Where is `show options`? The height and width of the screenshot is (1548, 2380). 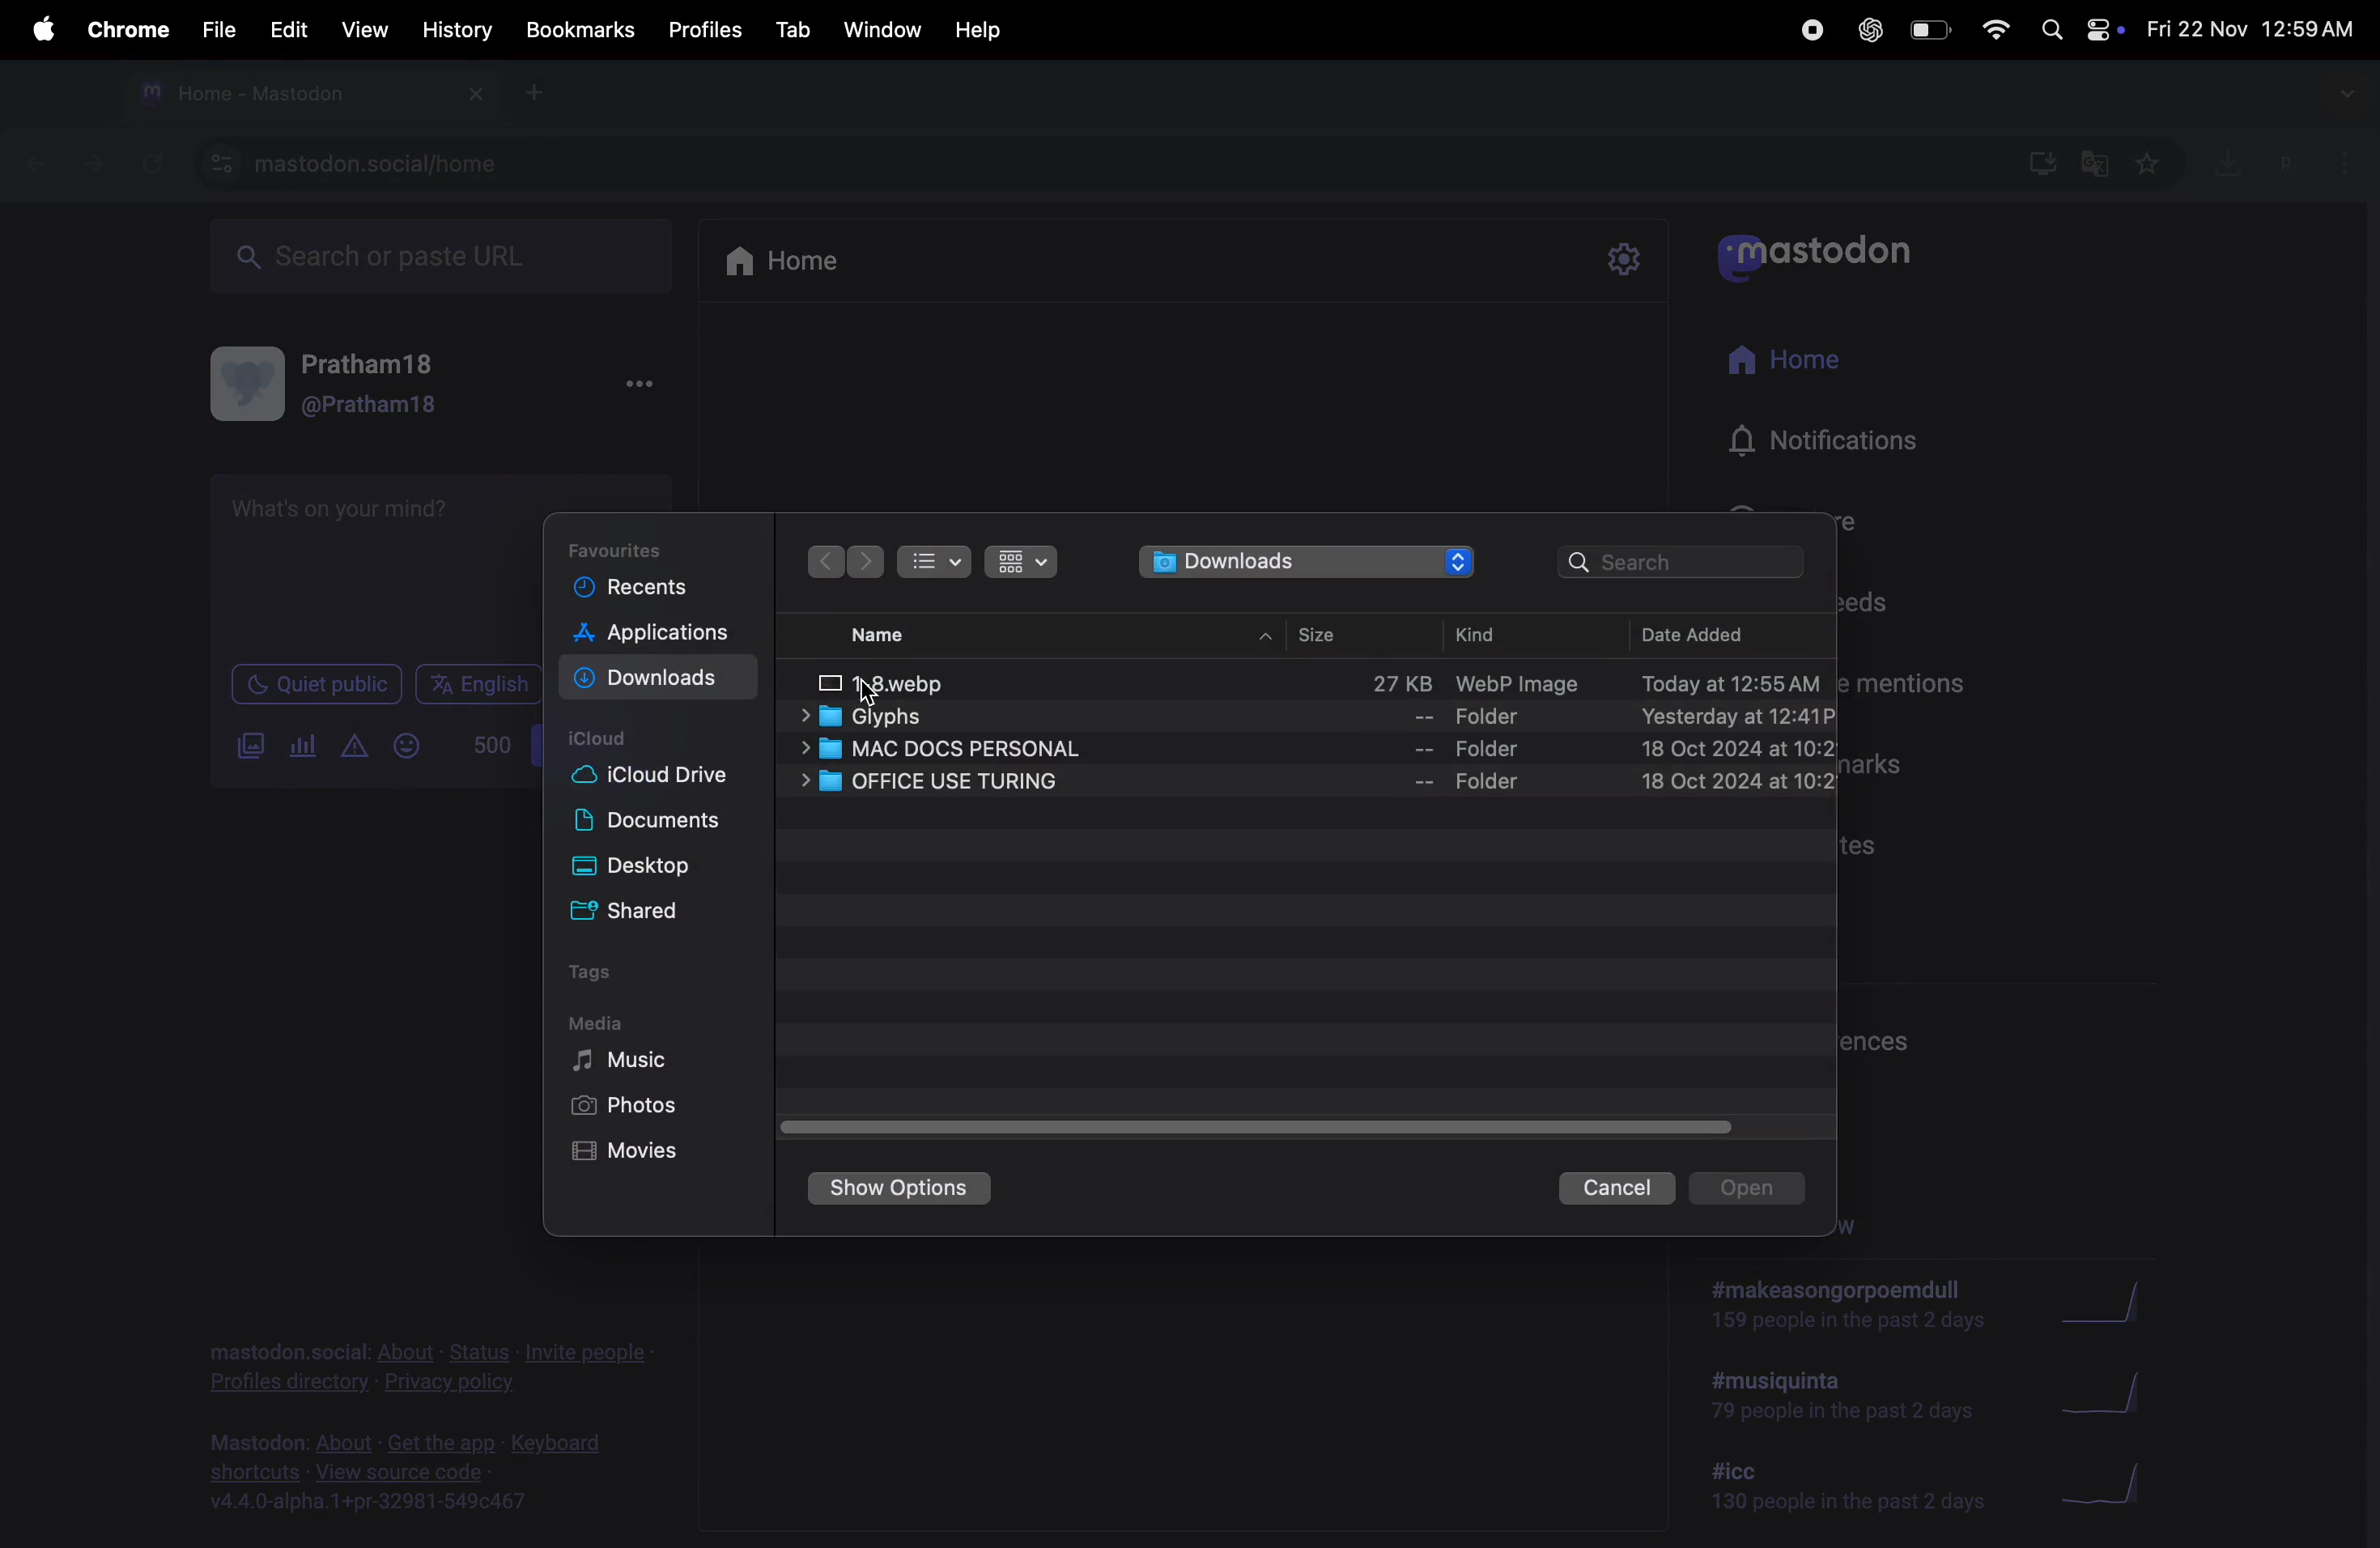 show options is located at coordinates (903, 1188).